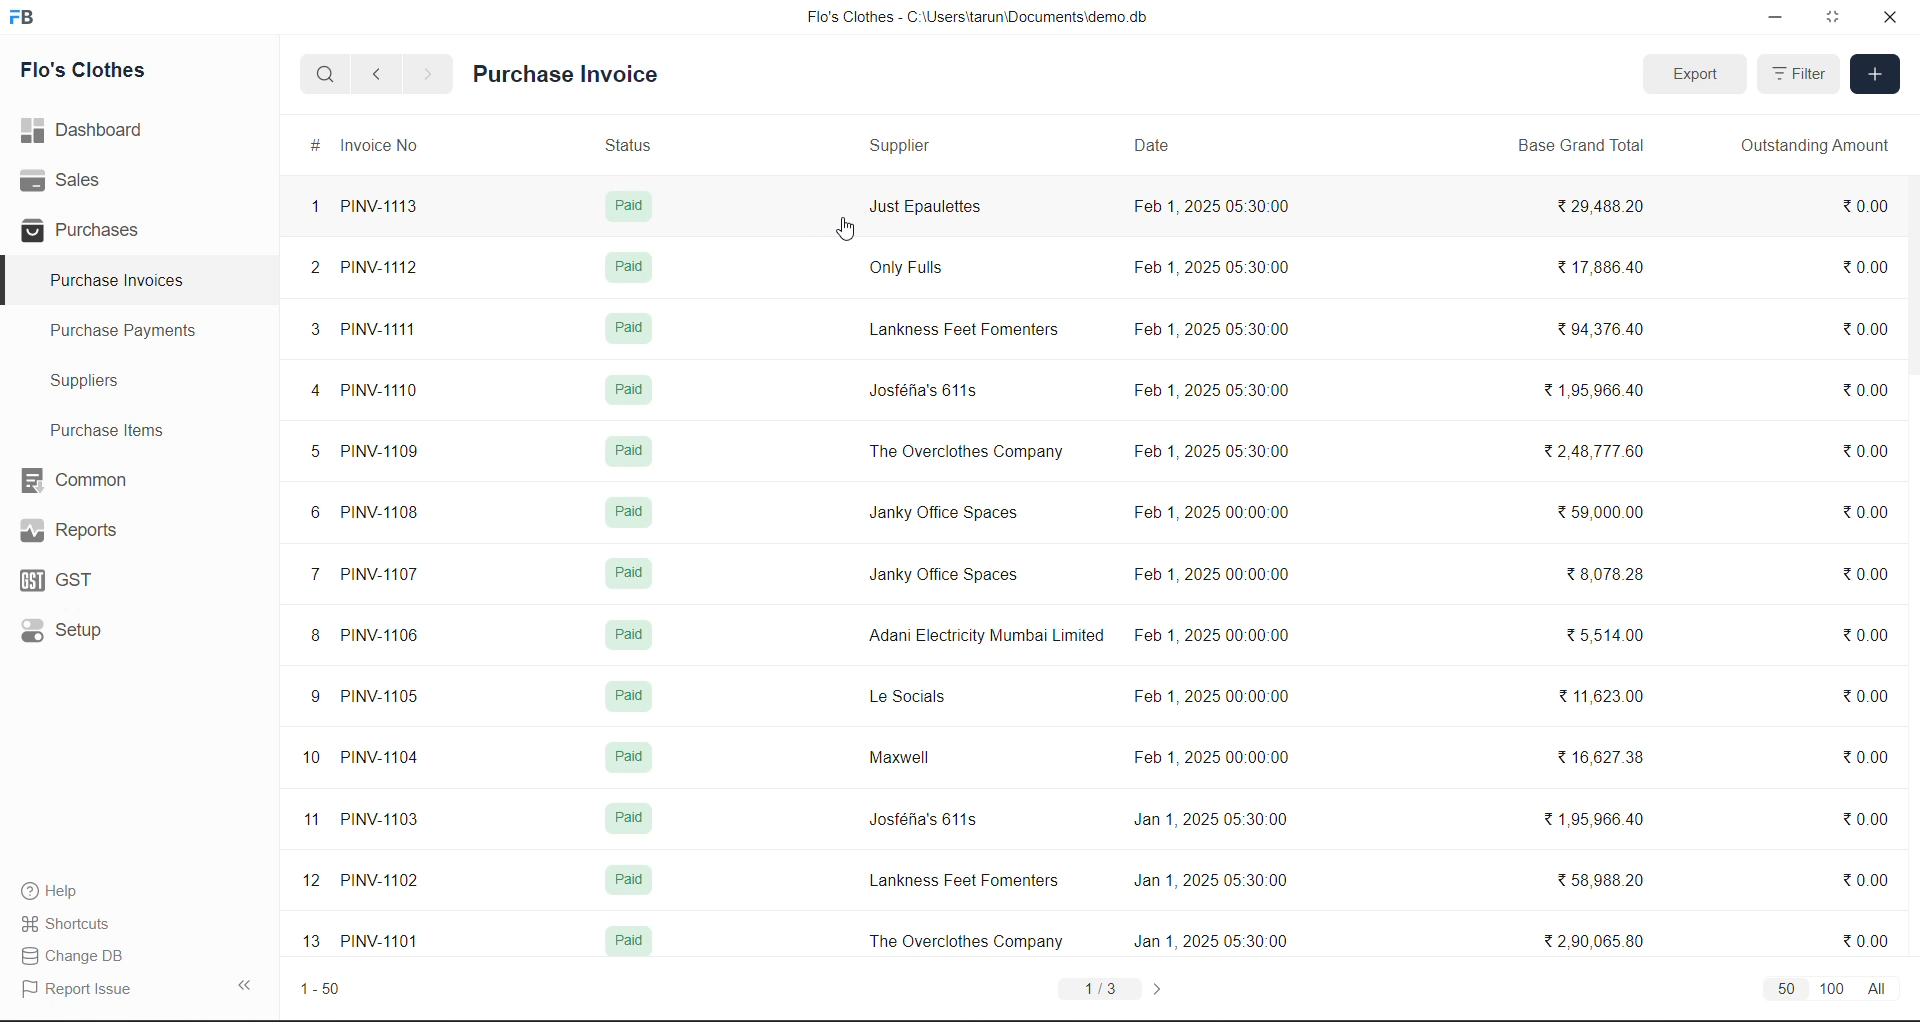 Image resolution: width=1920 pixels, height=1022 pixels. I want to click on Common, so click(91, 478).